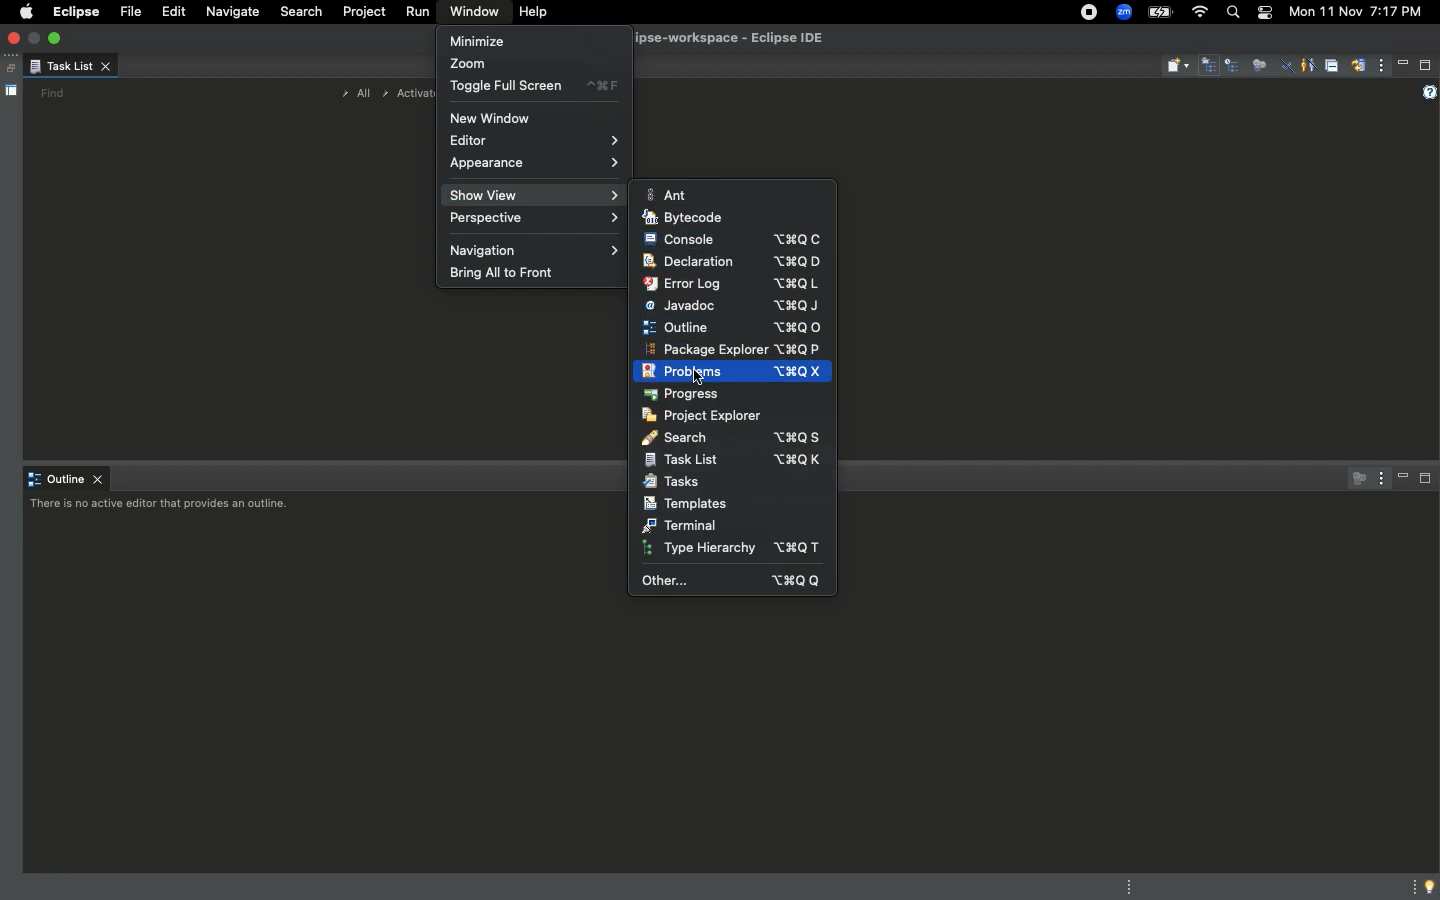 The width and height of the screenshot is (1440, 900). What do you see at coordinates (1210, 67) in the screenshot?
I see `Categorized` at bounding box center [1210, 67].